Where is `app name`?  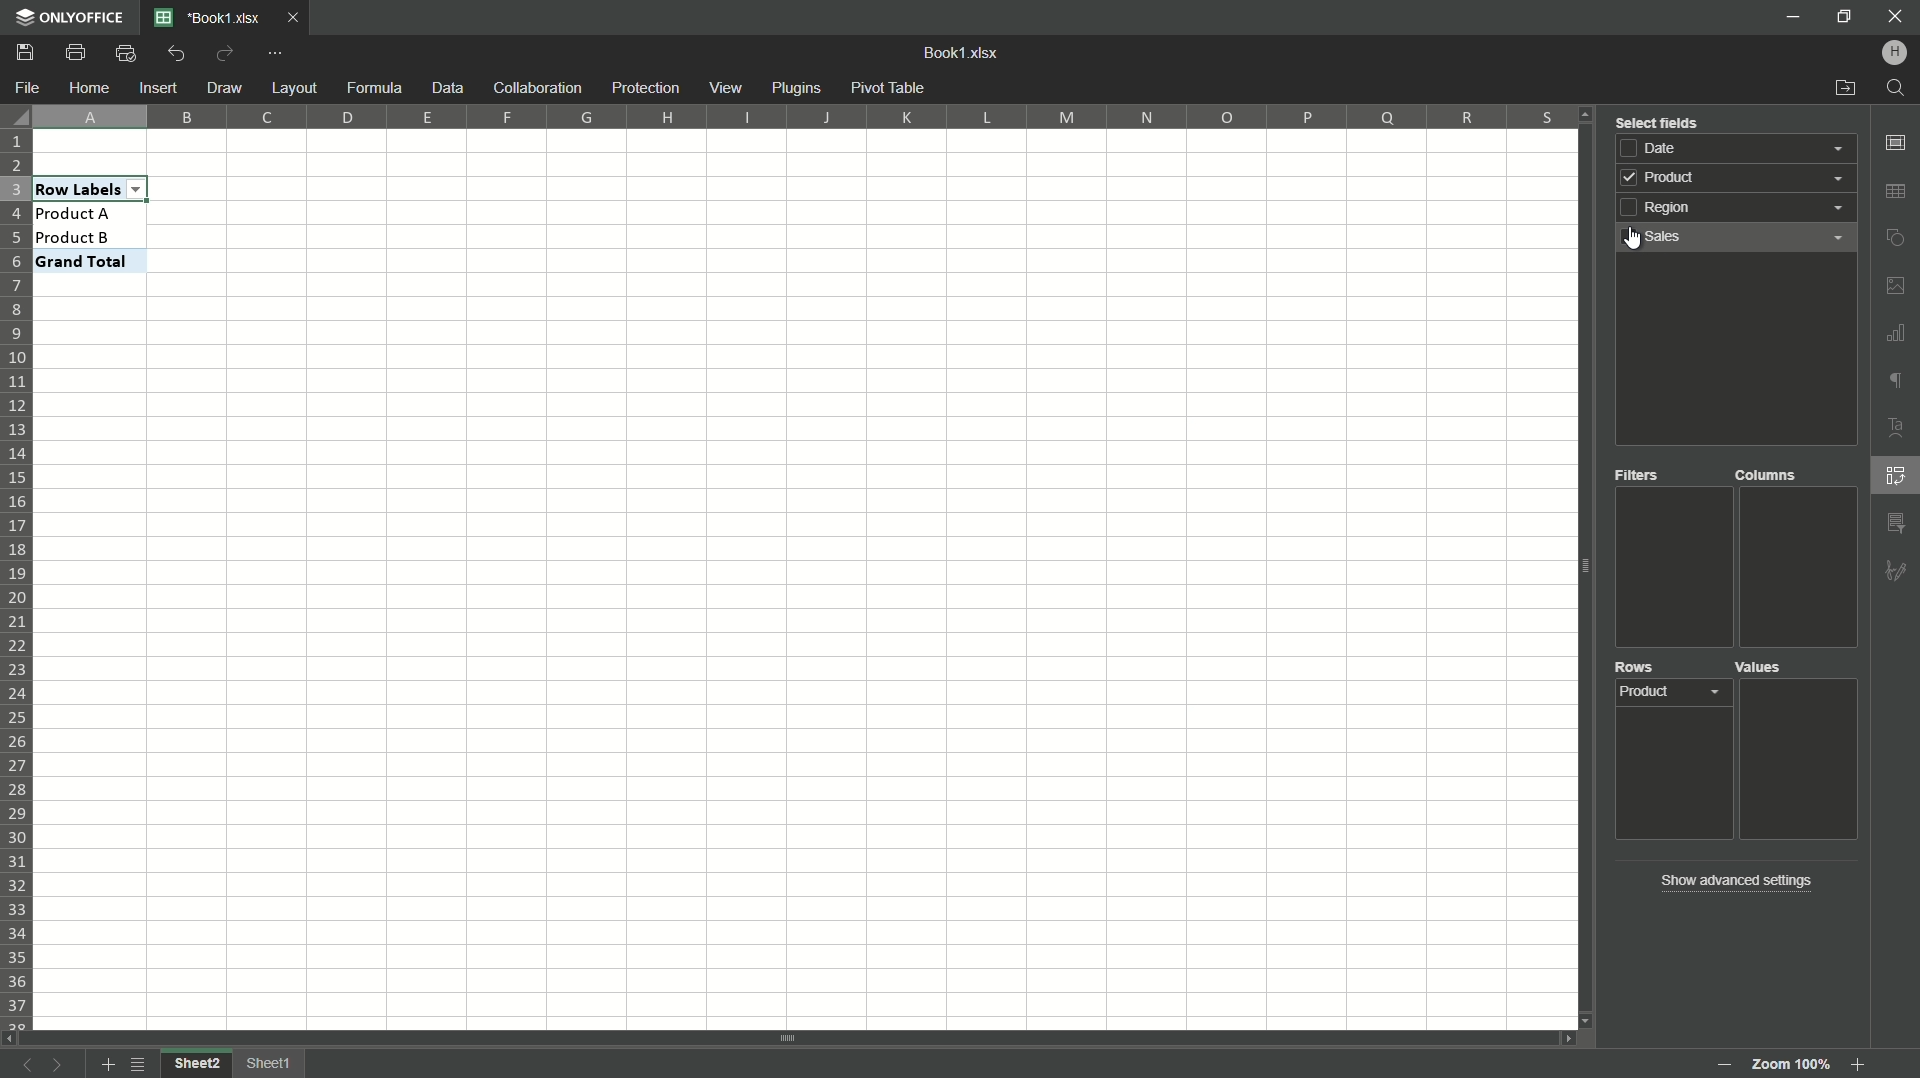 app name is located at coordinates (69, 19).